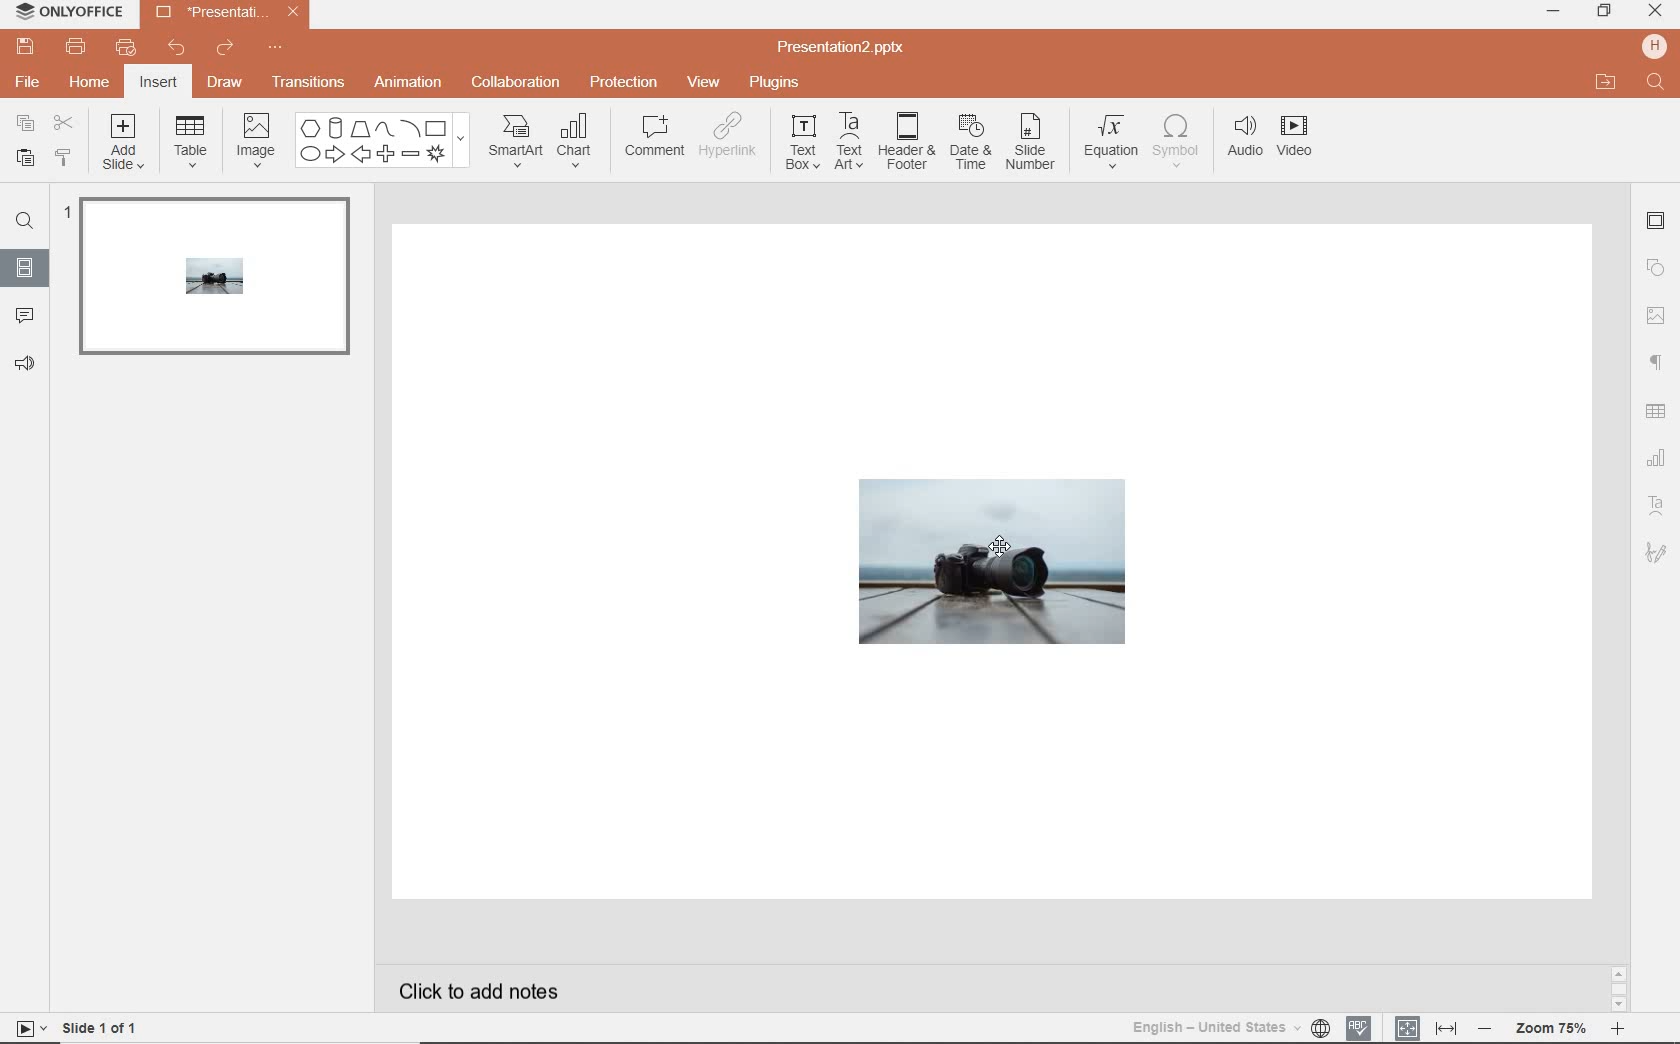  Describe the element at coordinates (1405, 1028) in the screenshot. I see `fit to slide` at that location.